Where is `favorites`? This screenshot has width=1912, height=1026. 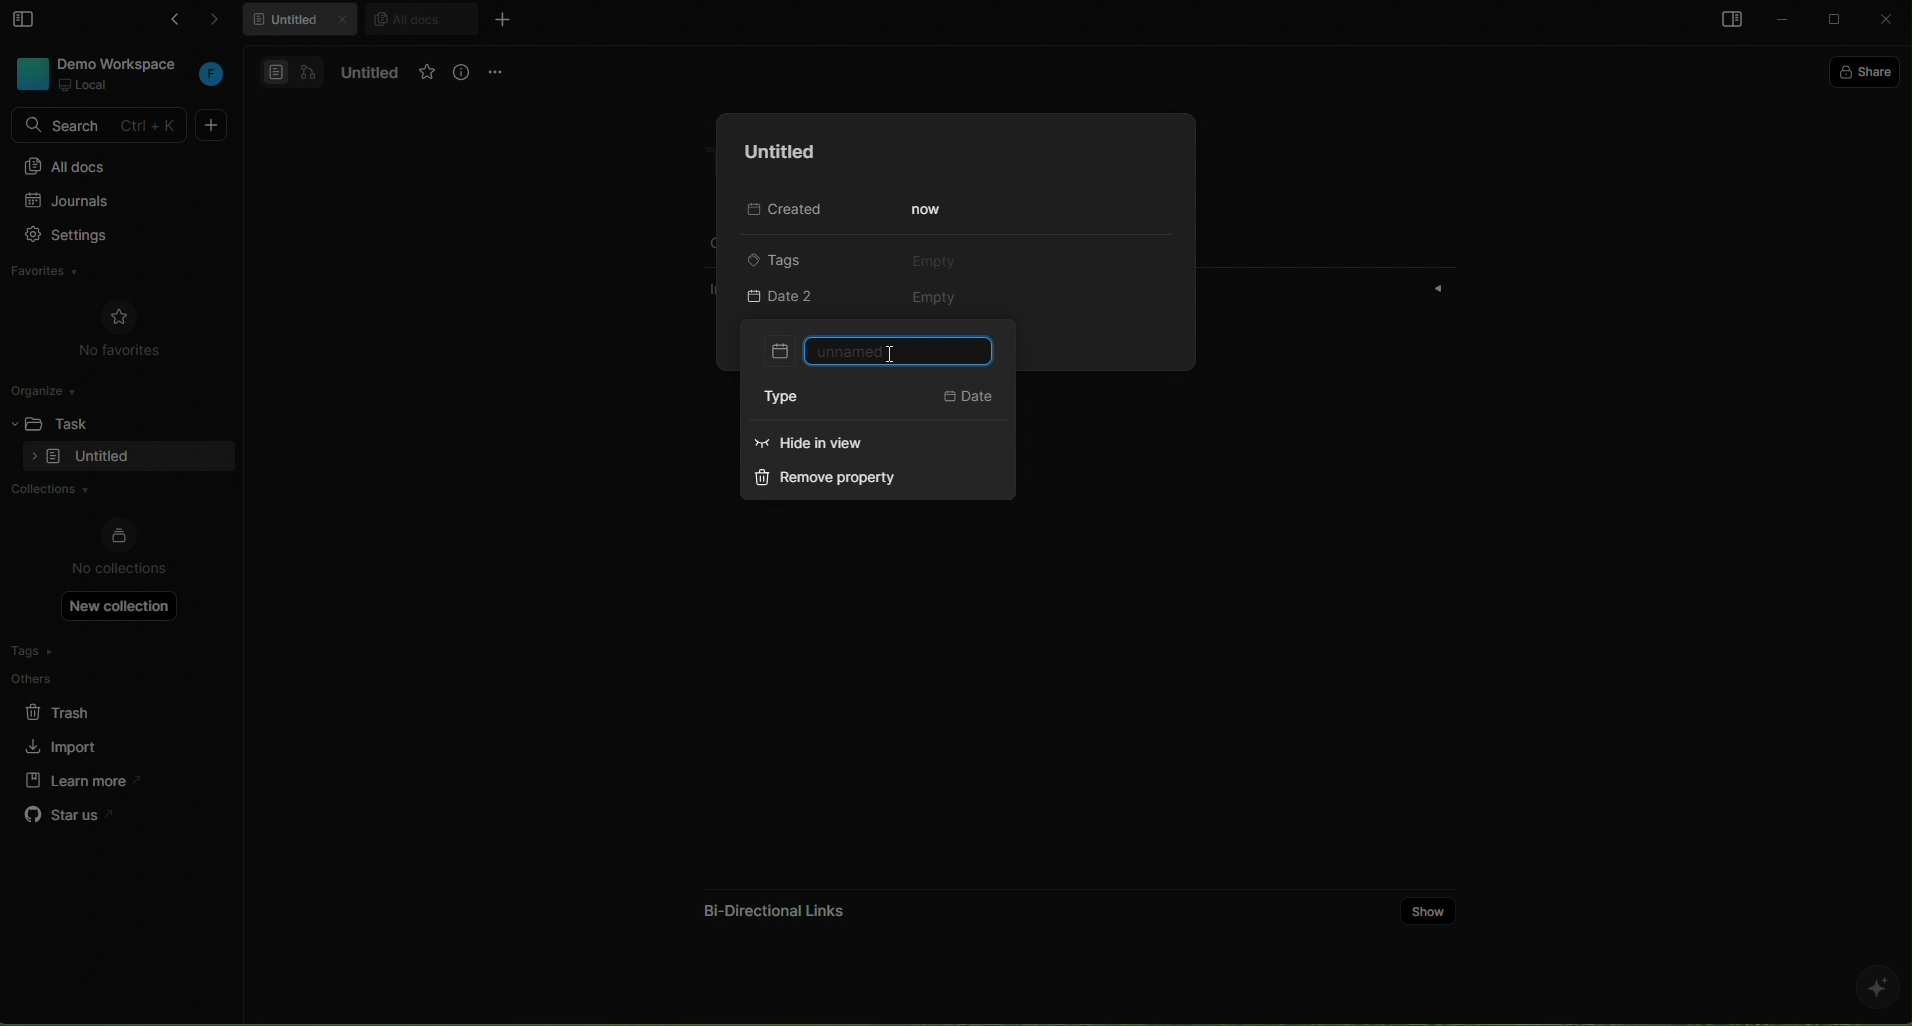
favorites is located at coordinates (65, 274).